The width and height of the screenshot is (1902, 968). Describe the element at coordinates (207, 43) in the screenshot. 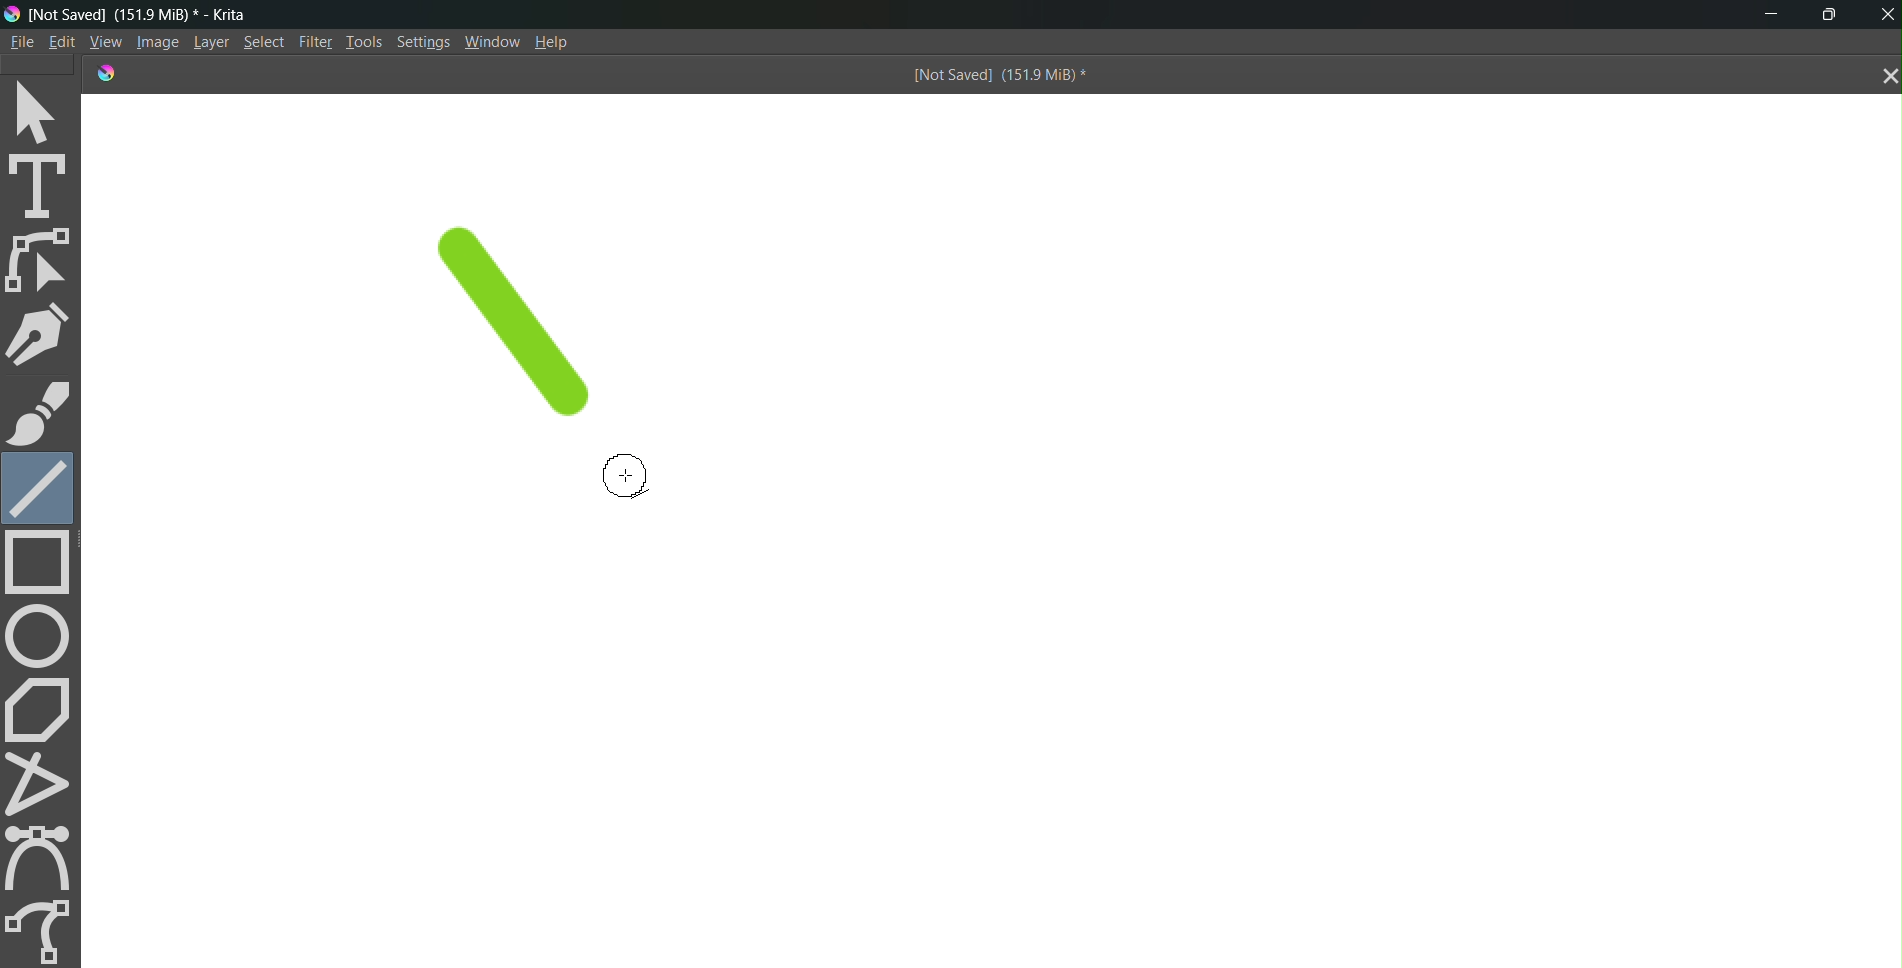

I see `Layer` at that location.